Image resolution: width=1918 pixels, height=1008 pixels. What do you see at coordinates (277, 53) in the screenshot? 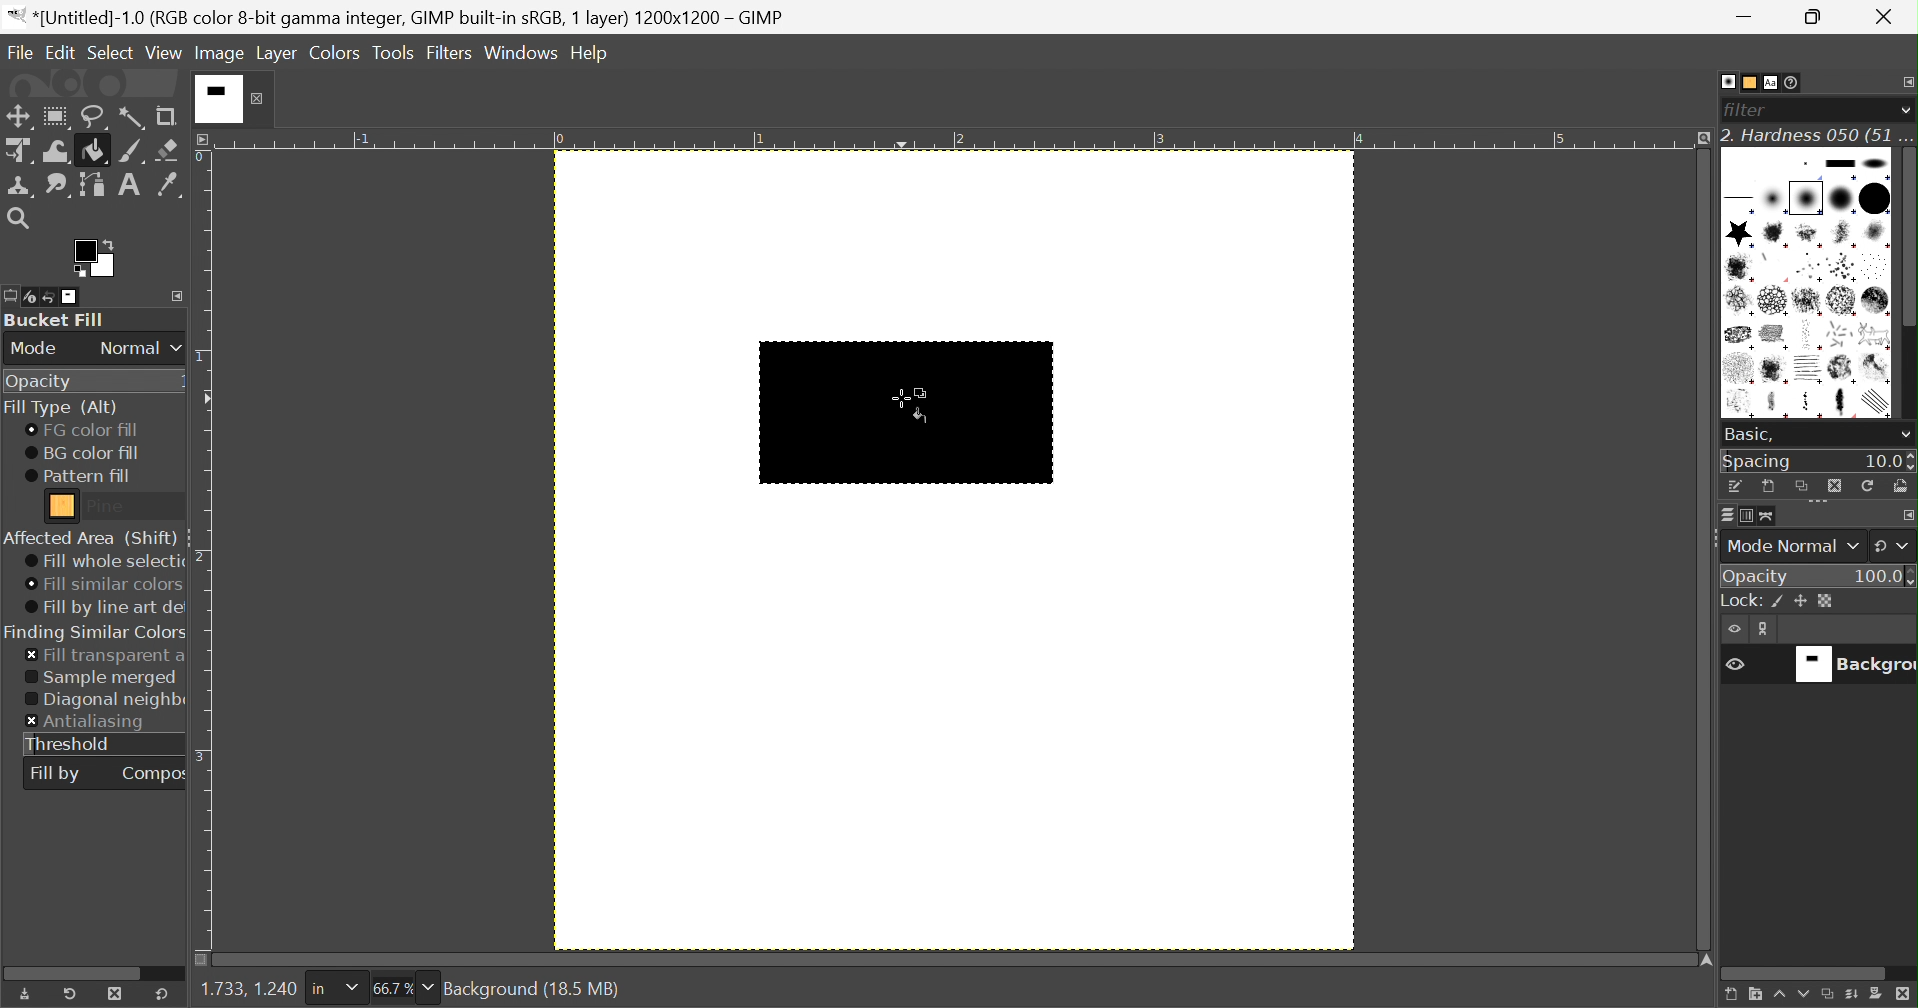
I see `Layer` at bounding box center [277, 53].